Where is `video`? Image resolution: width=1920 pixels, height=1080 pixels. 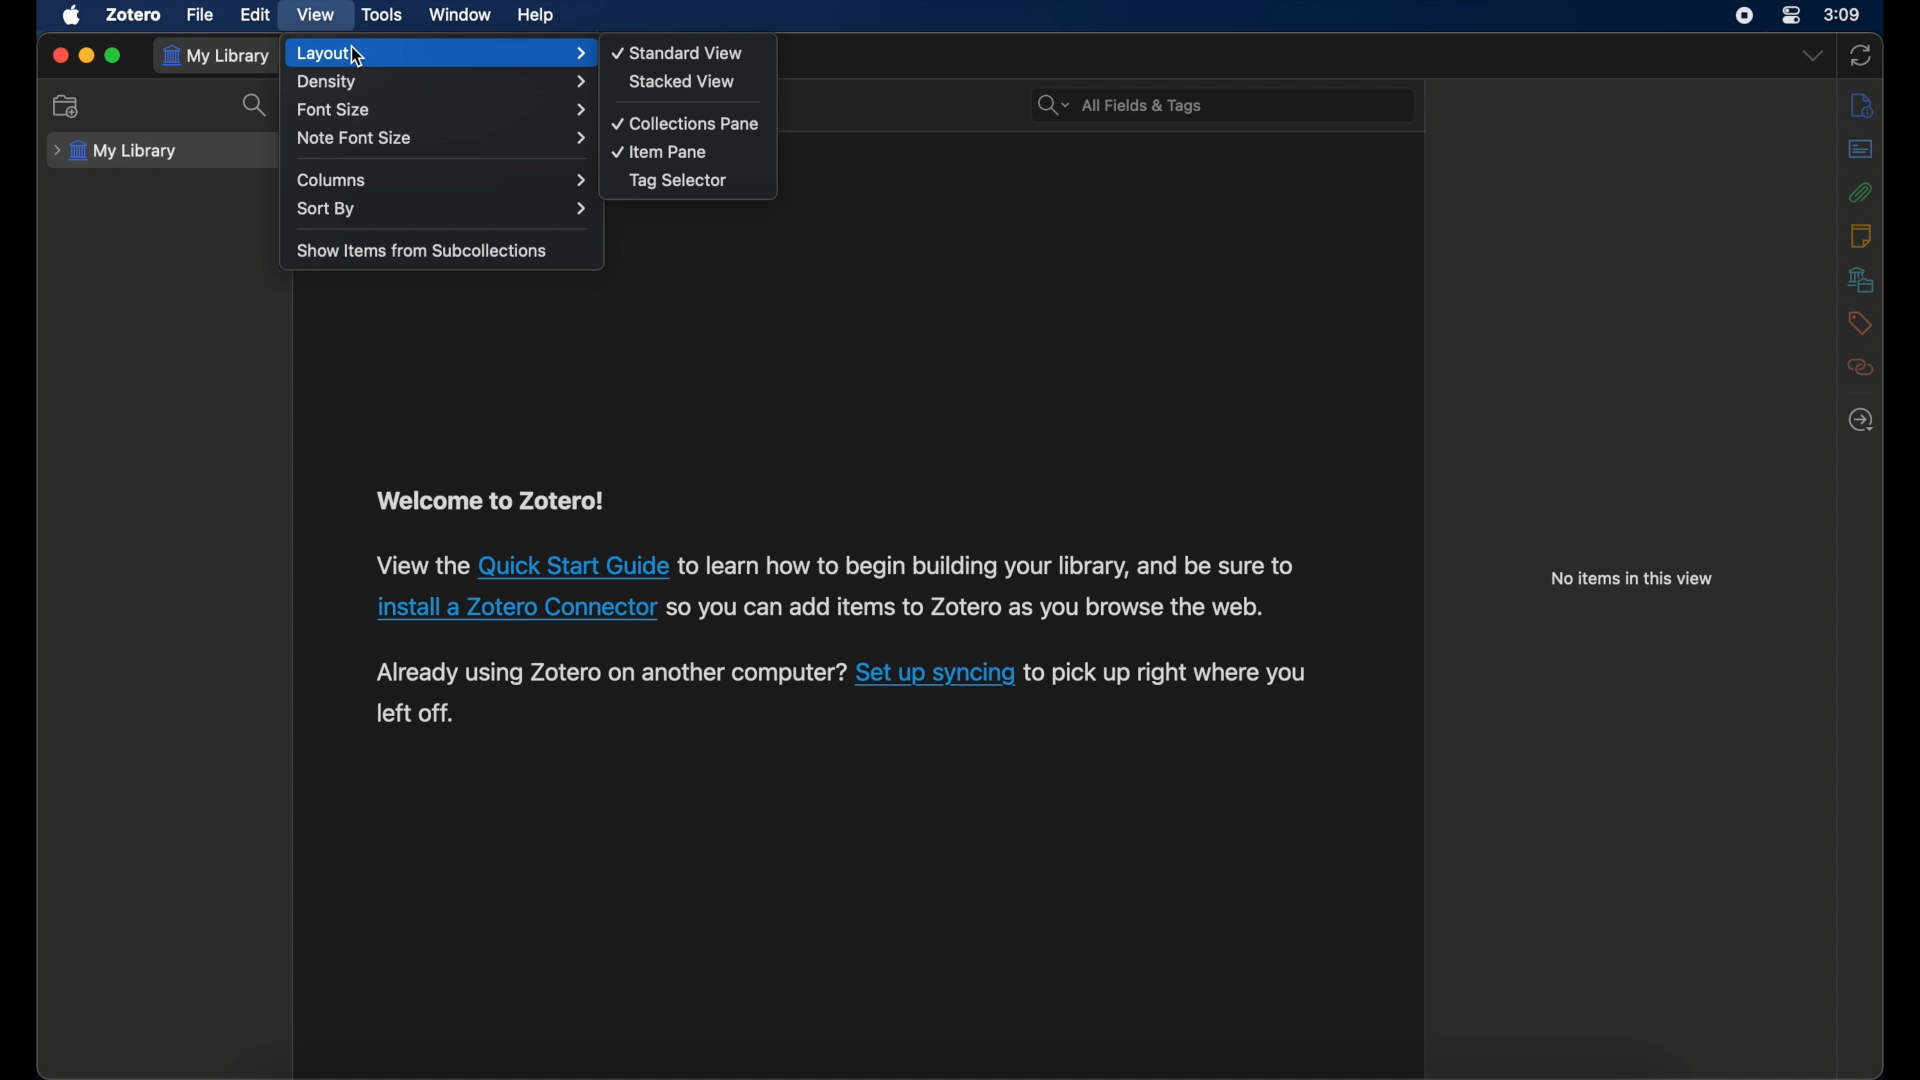
video is located at coordinates (314, 13).